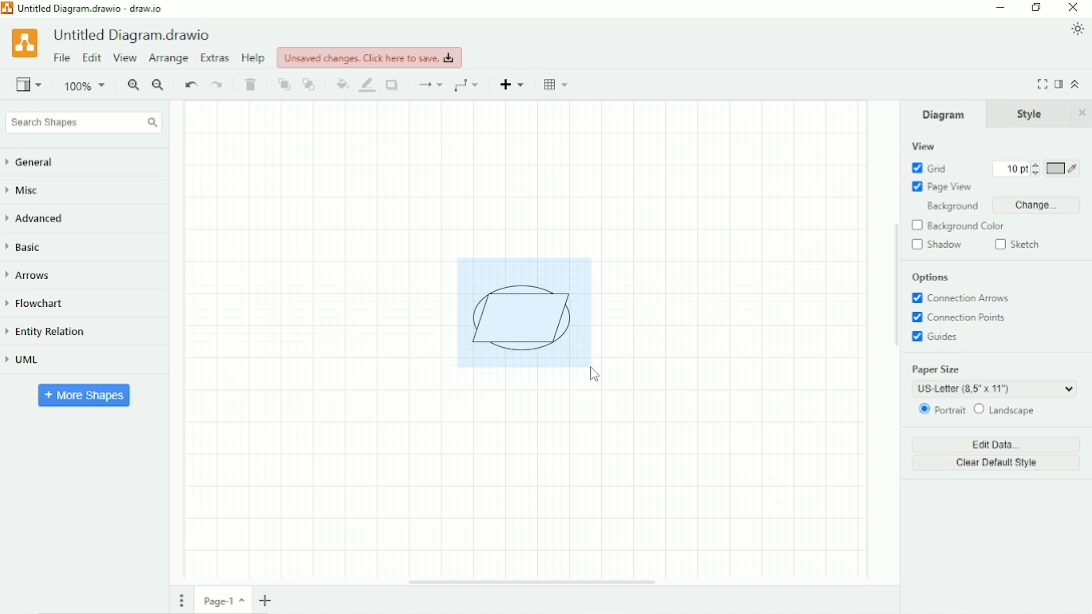  I want to click on Fullscreen, so click(1042, 84).